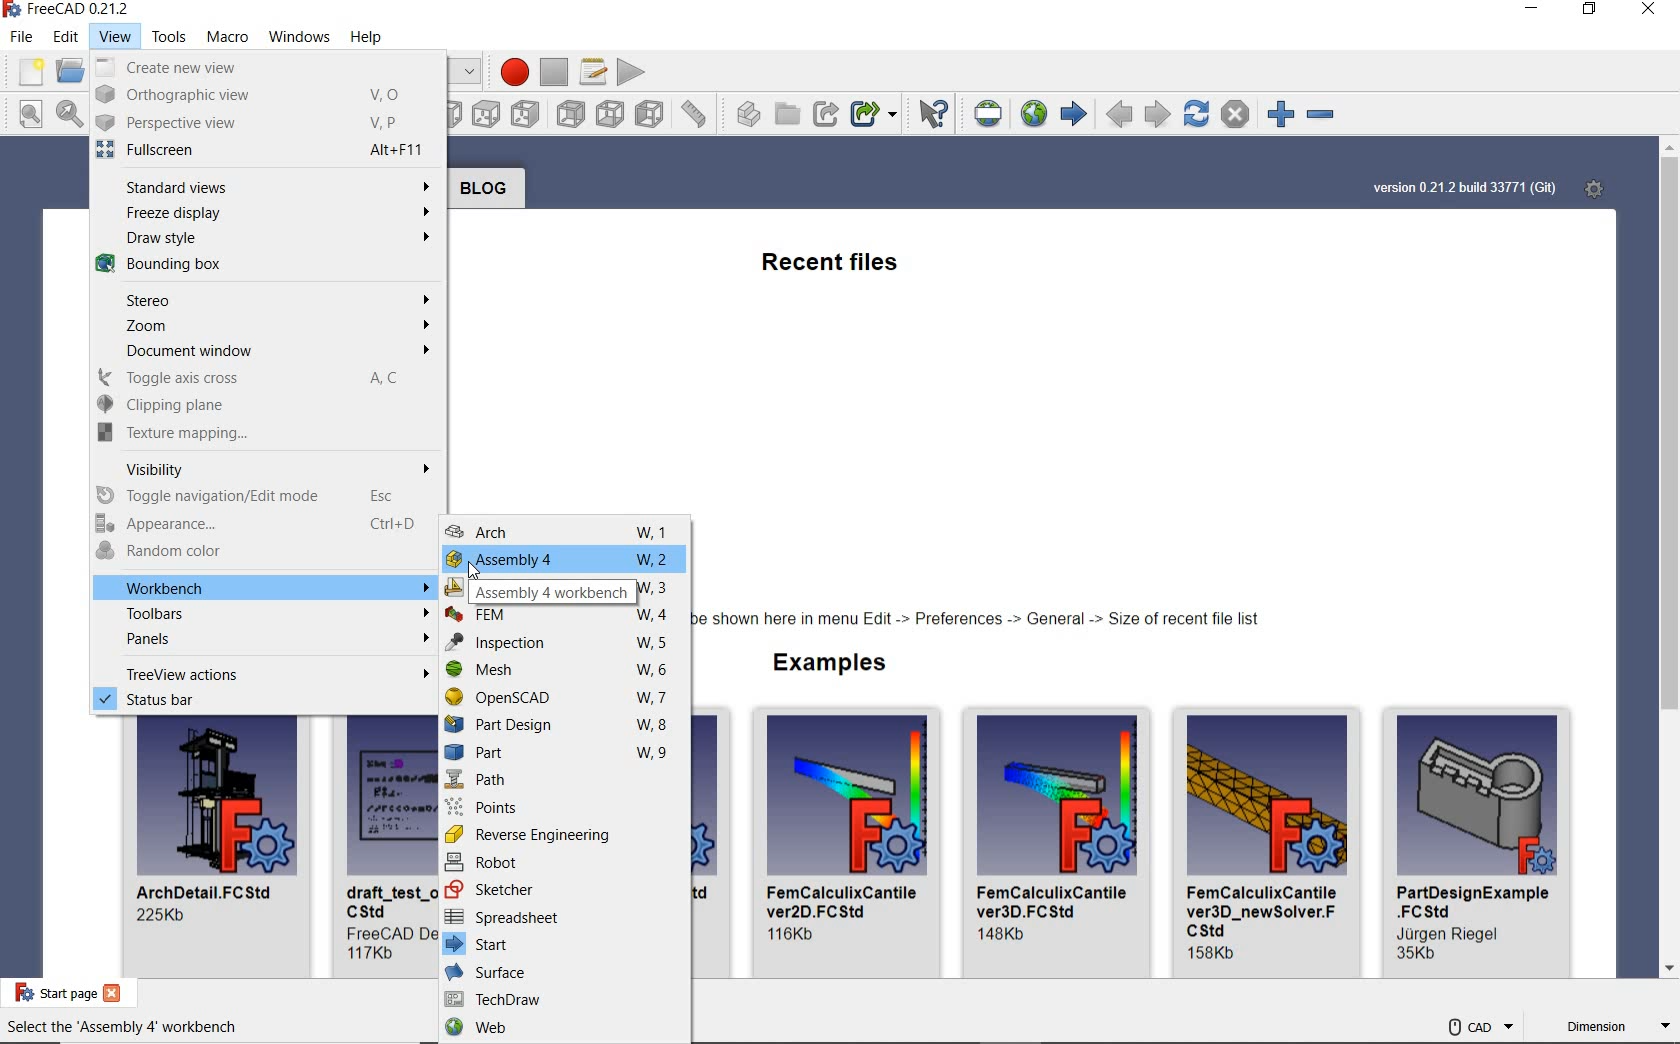 The height and width of the screenshot is (1044, 1680). Describe the element at coordinates (168, 38) in the screenshot. I see `tools` at that location.